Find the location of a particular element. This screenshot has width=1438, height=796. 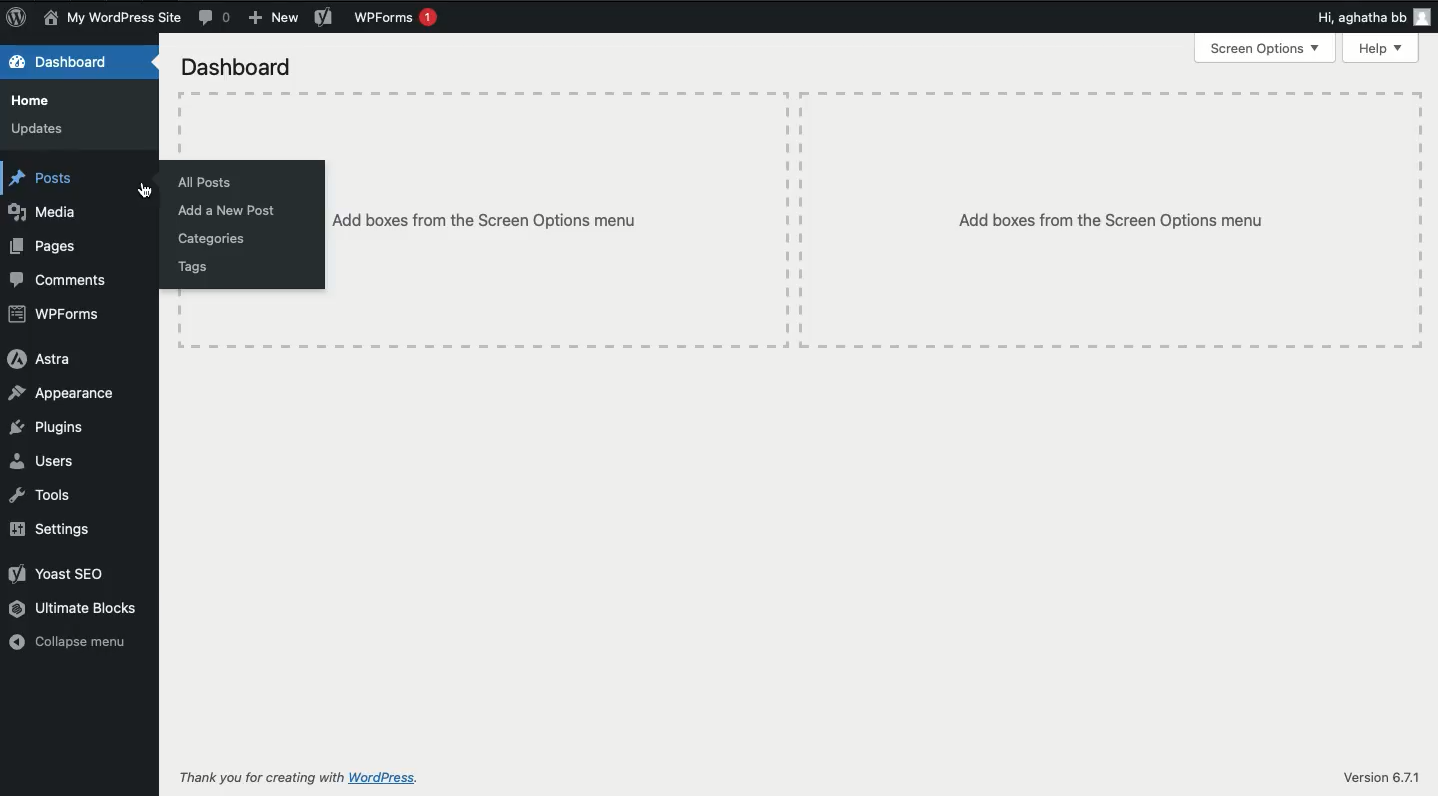

Plugins  is located at coordinates (55, 427).